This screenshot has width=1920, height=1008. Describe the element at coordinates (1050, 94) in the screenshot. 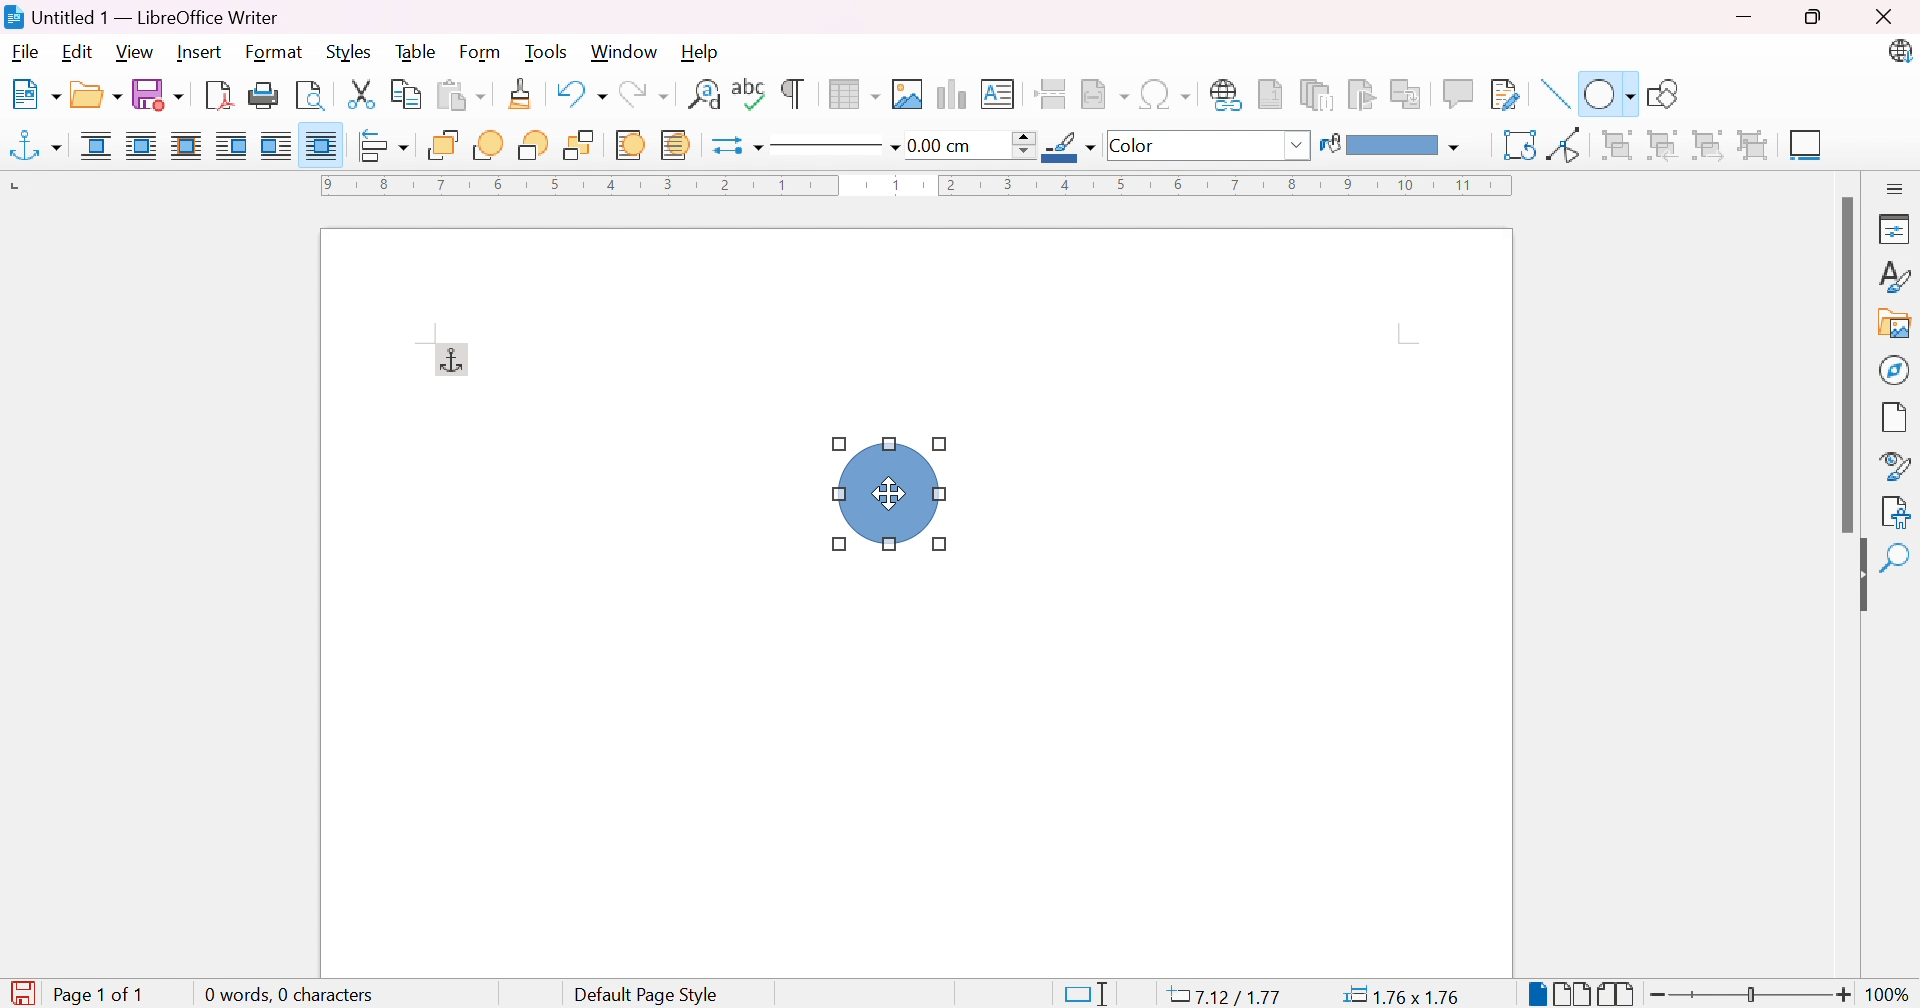

I see `Insert page break` at that location.